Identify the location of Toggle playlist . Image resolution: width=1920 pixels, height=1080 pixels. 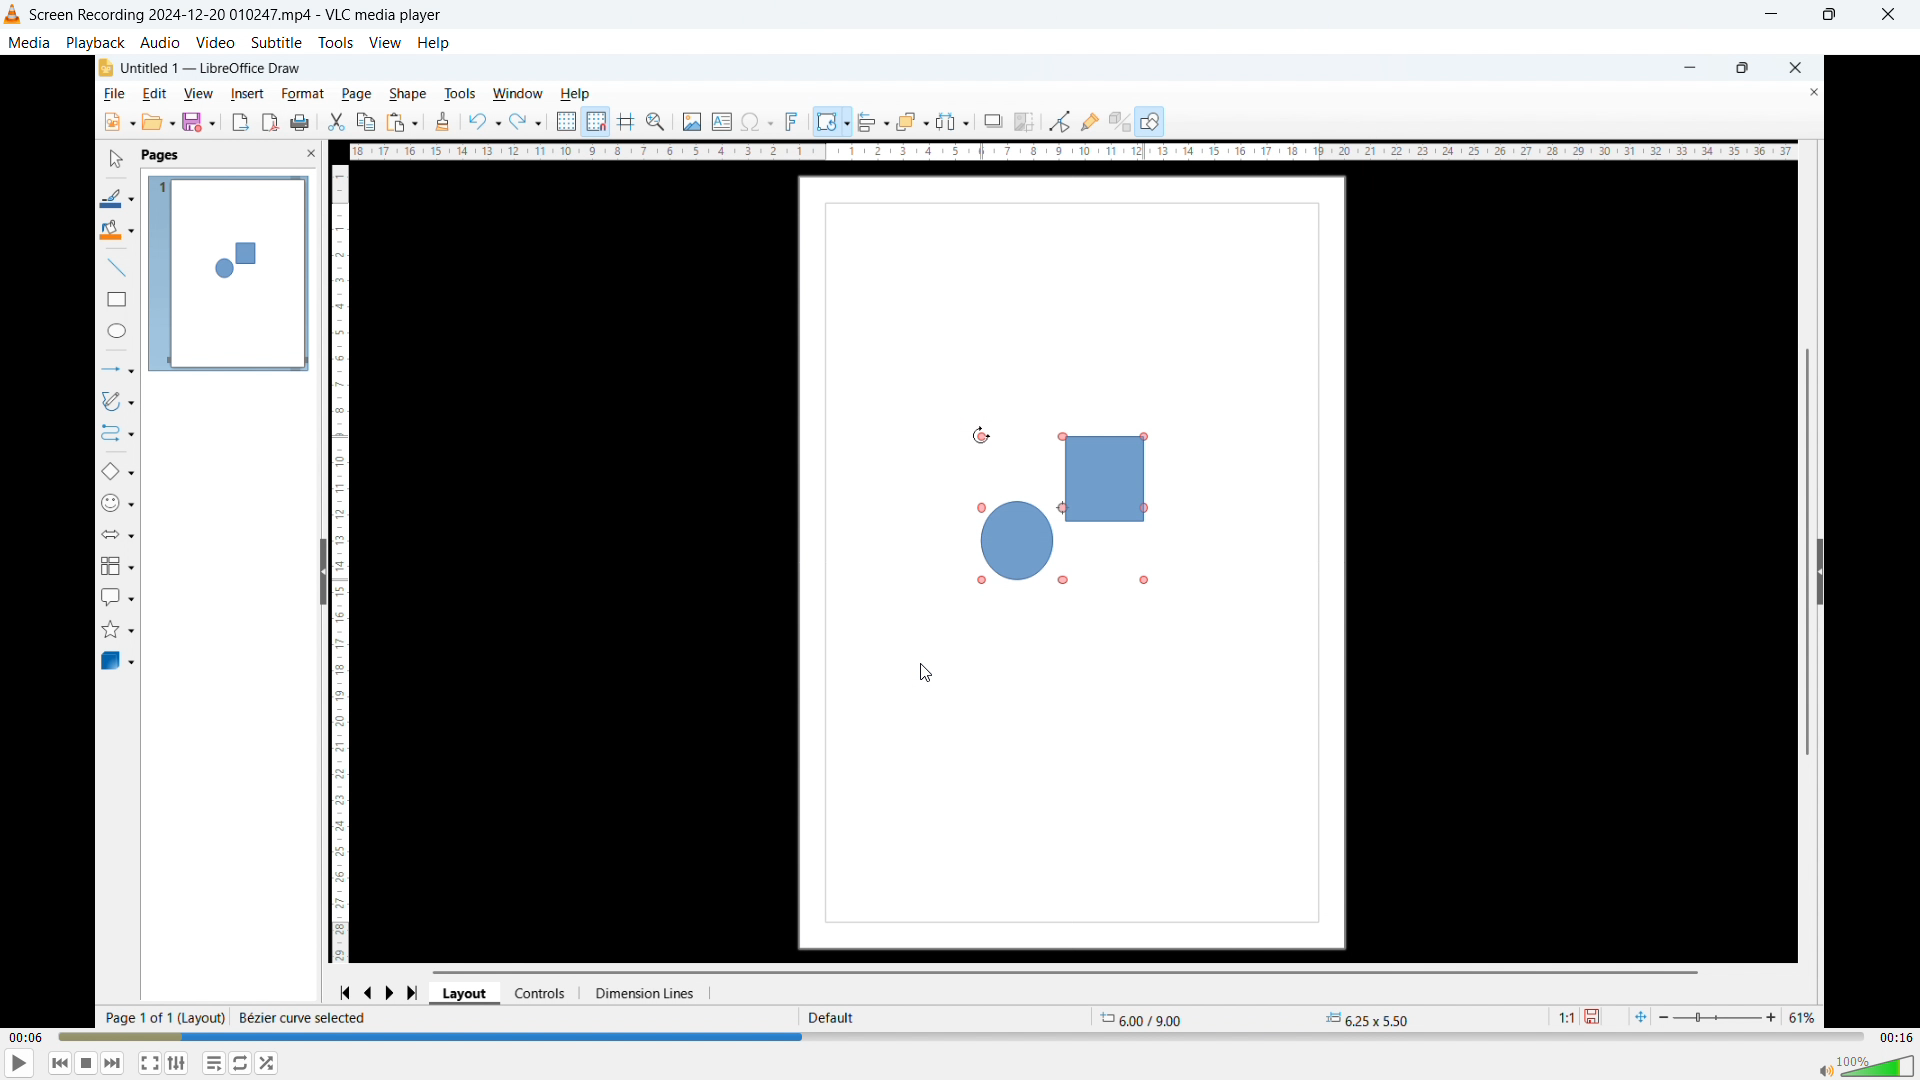
(177, 1063).